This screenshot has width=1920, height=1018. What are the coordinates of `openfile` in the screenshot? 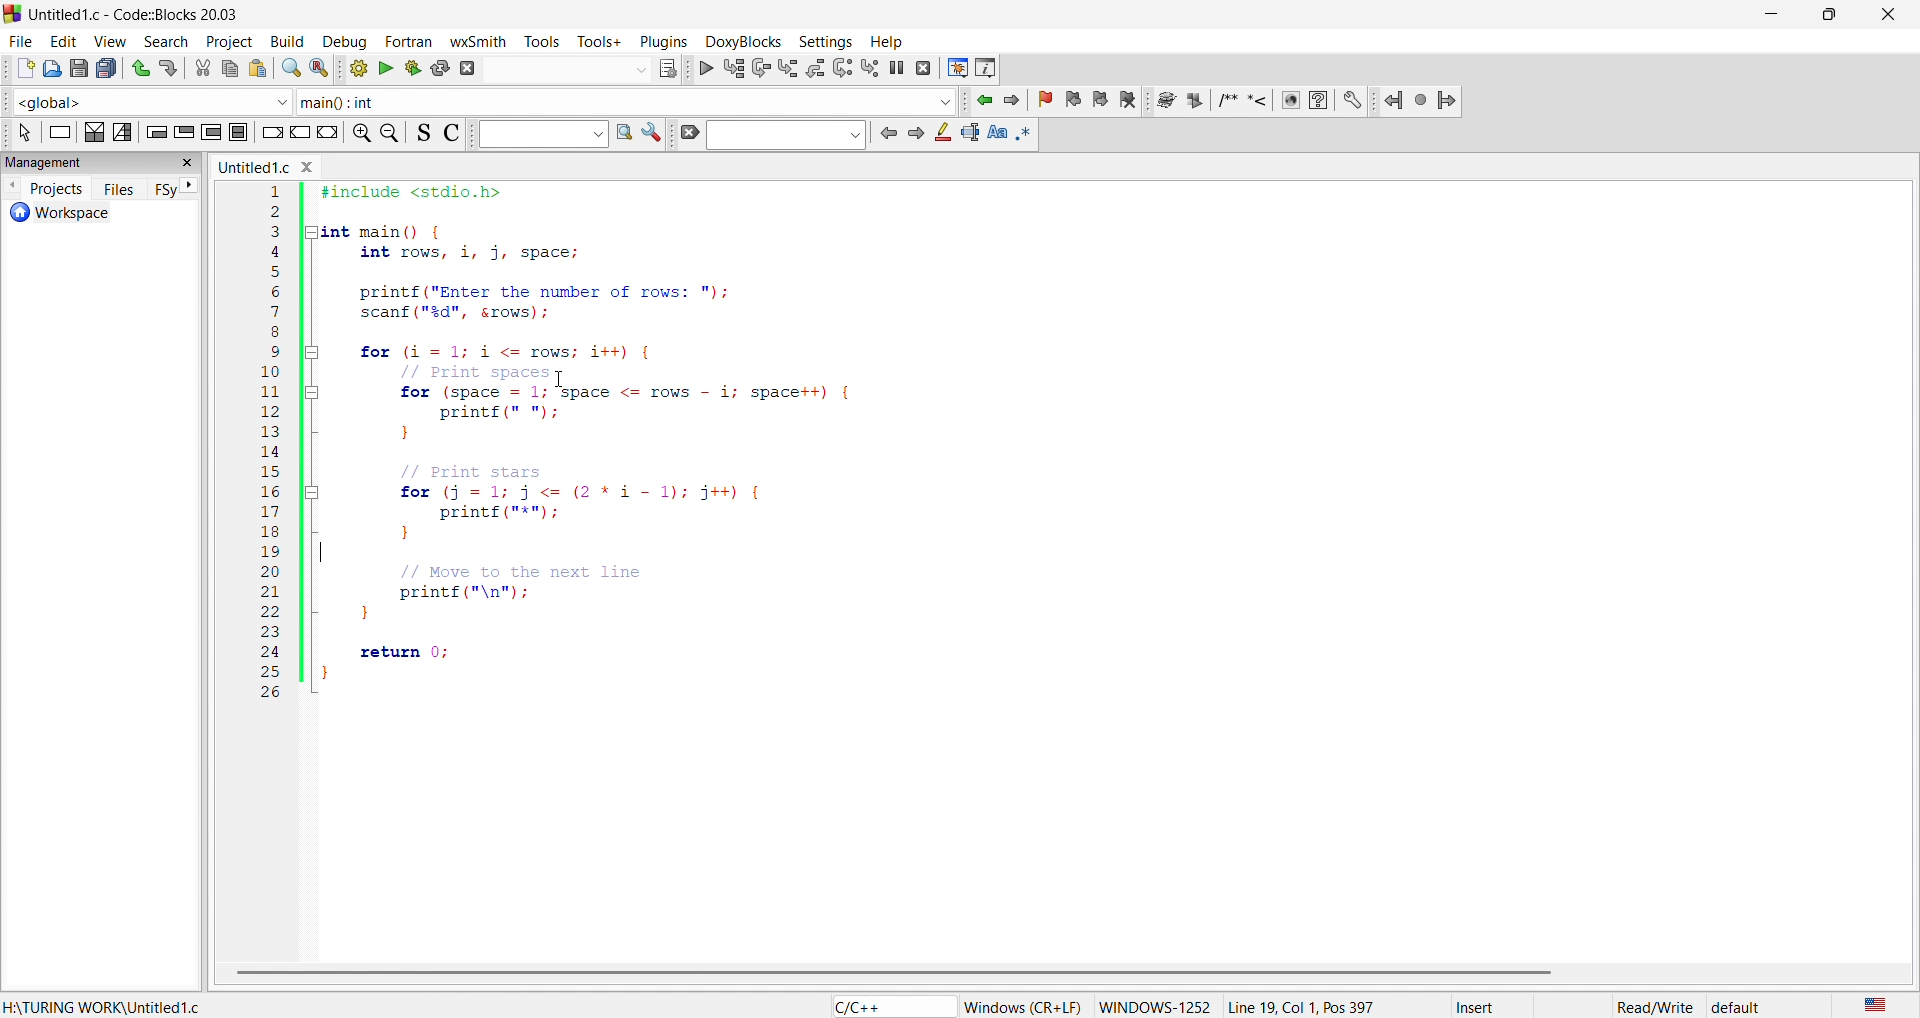 It's located at (47, 70).